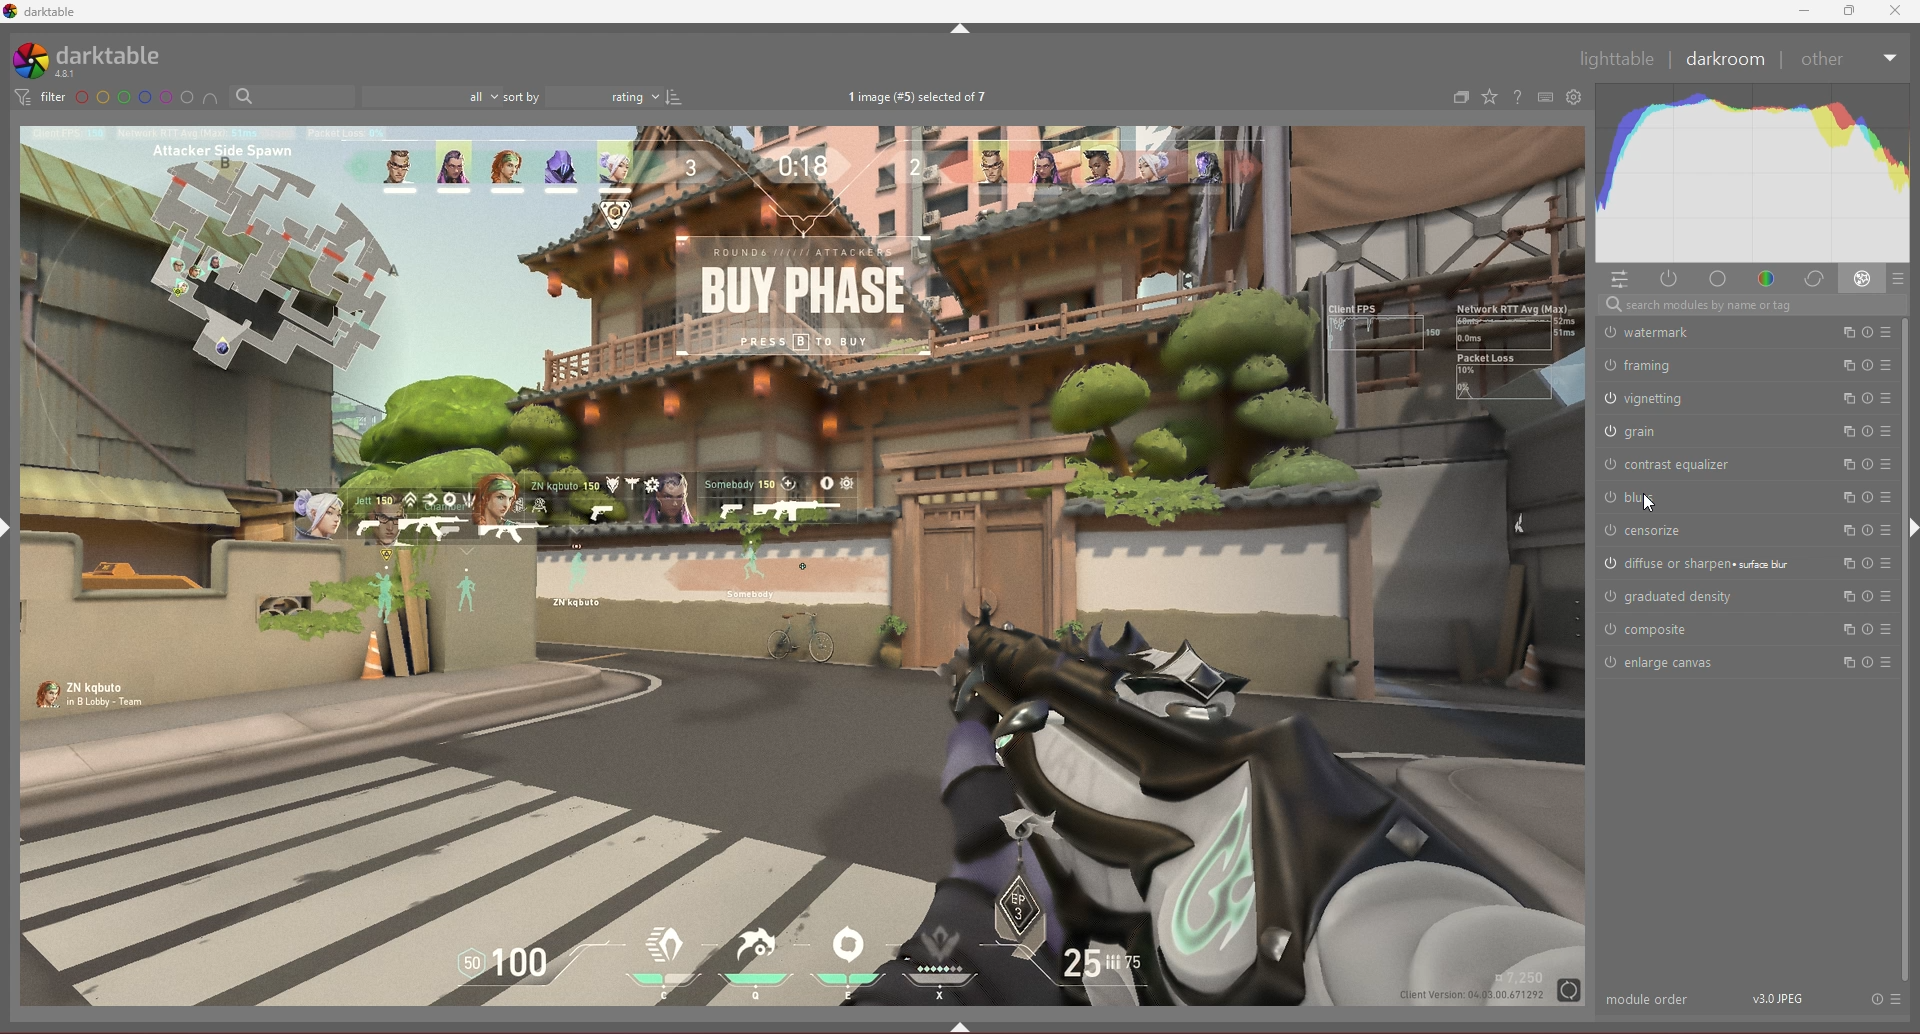  What do you see at coordinates (1684, 432) in the screenshot?
I see `grain` at bounding box center [1684, 432].